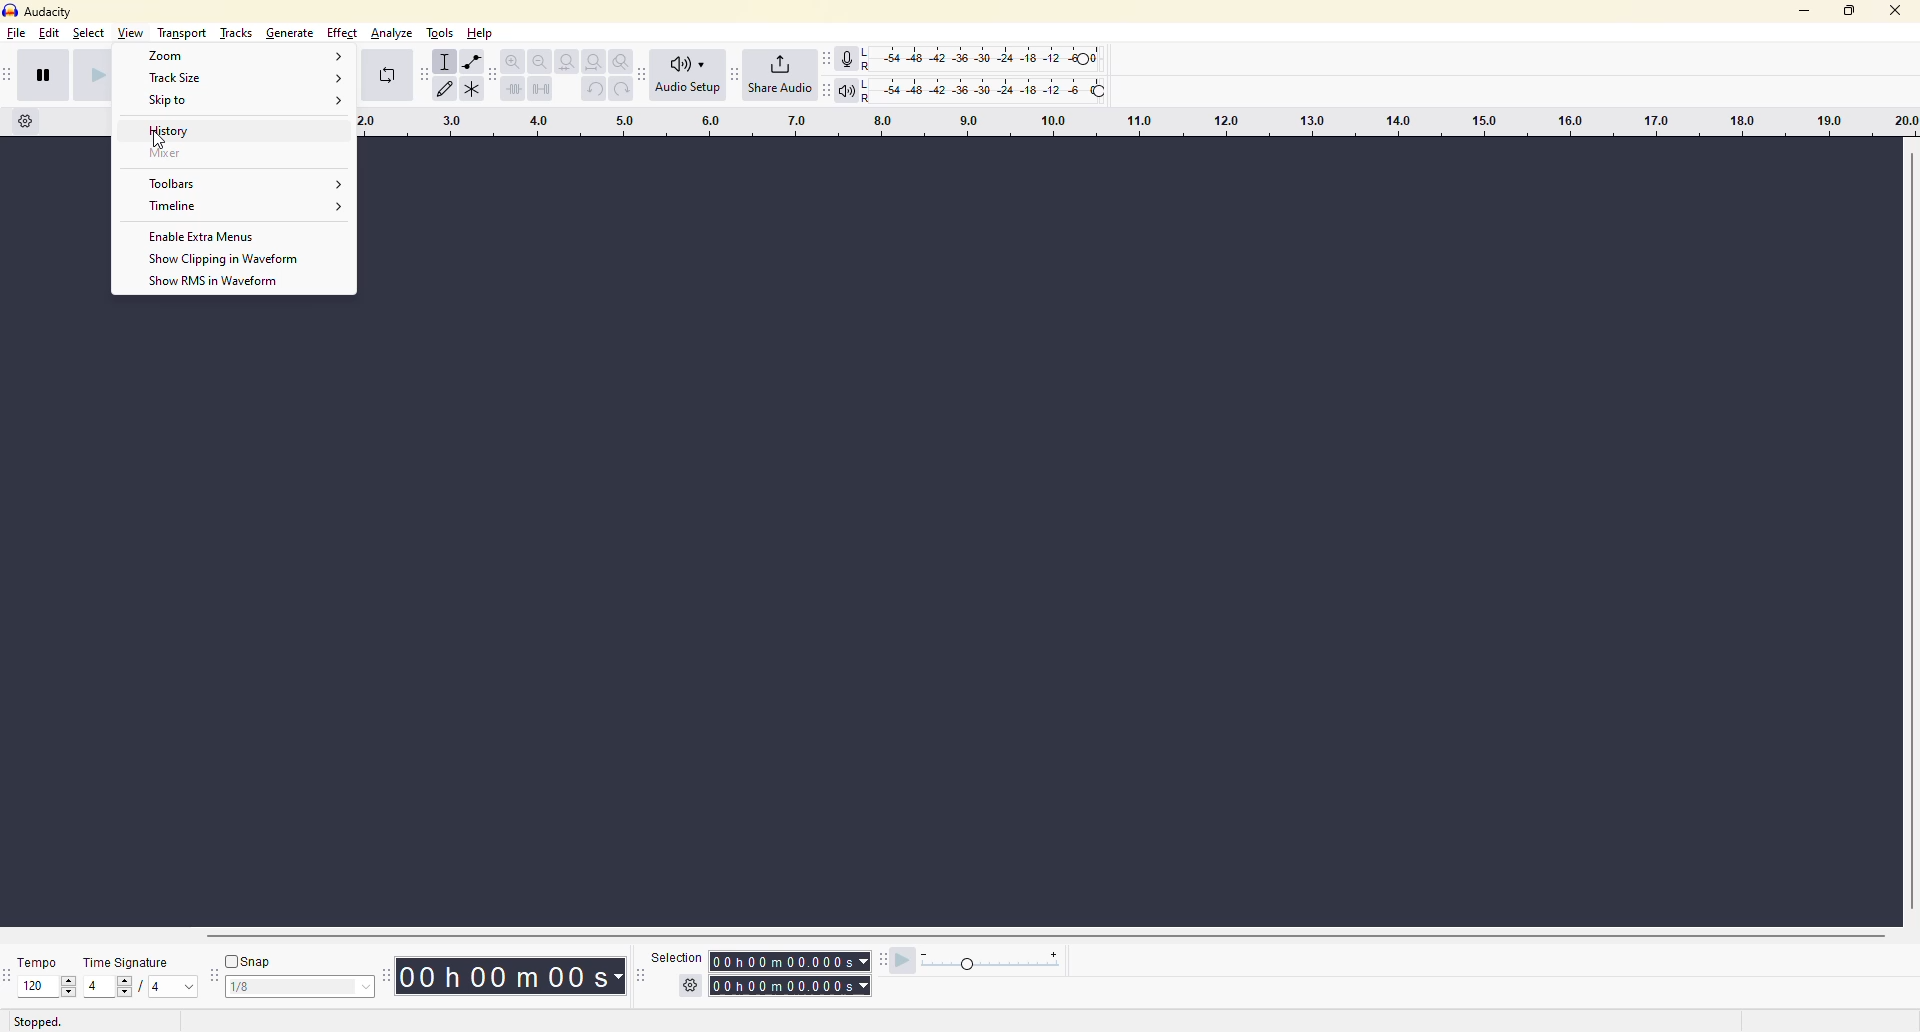 This screenshot has width=1920, height=1032. What do you see at coordinates (694, 74) in the screenshot?
I see `audio setup` at bounding box center [694, 74].